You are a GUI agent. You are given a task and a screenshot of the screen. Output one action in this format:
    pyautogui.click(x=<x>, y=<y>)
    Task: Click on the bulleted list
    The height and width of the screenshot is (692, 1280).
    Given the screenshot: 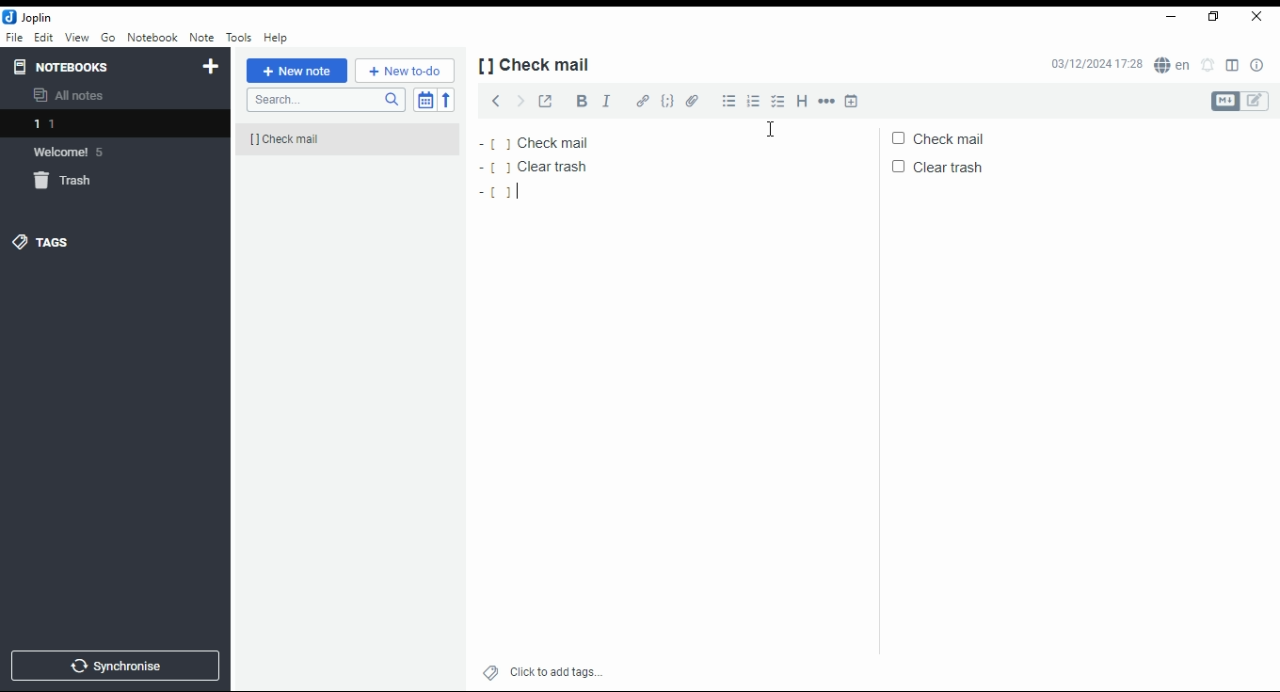 What is the action you would take?
    pyautogui.click(x=727, y=101)
    